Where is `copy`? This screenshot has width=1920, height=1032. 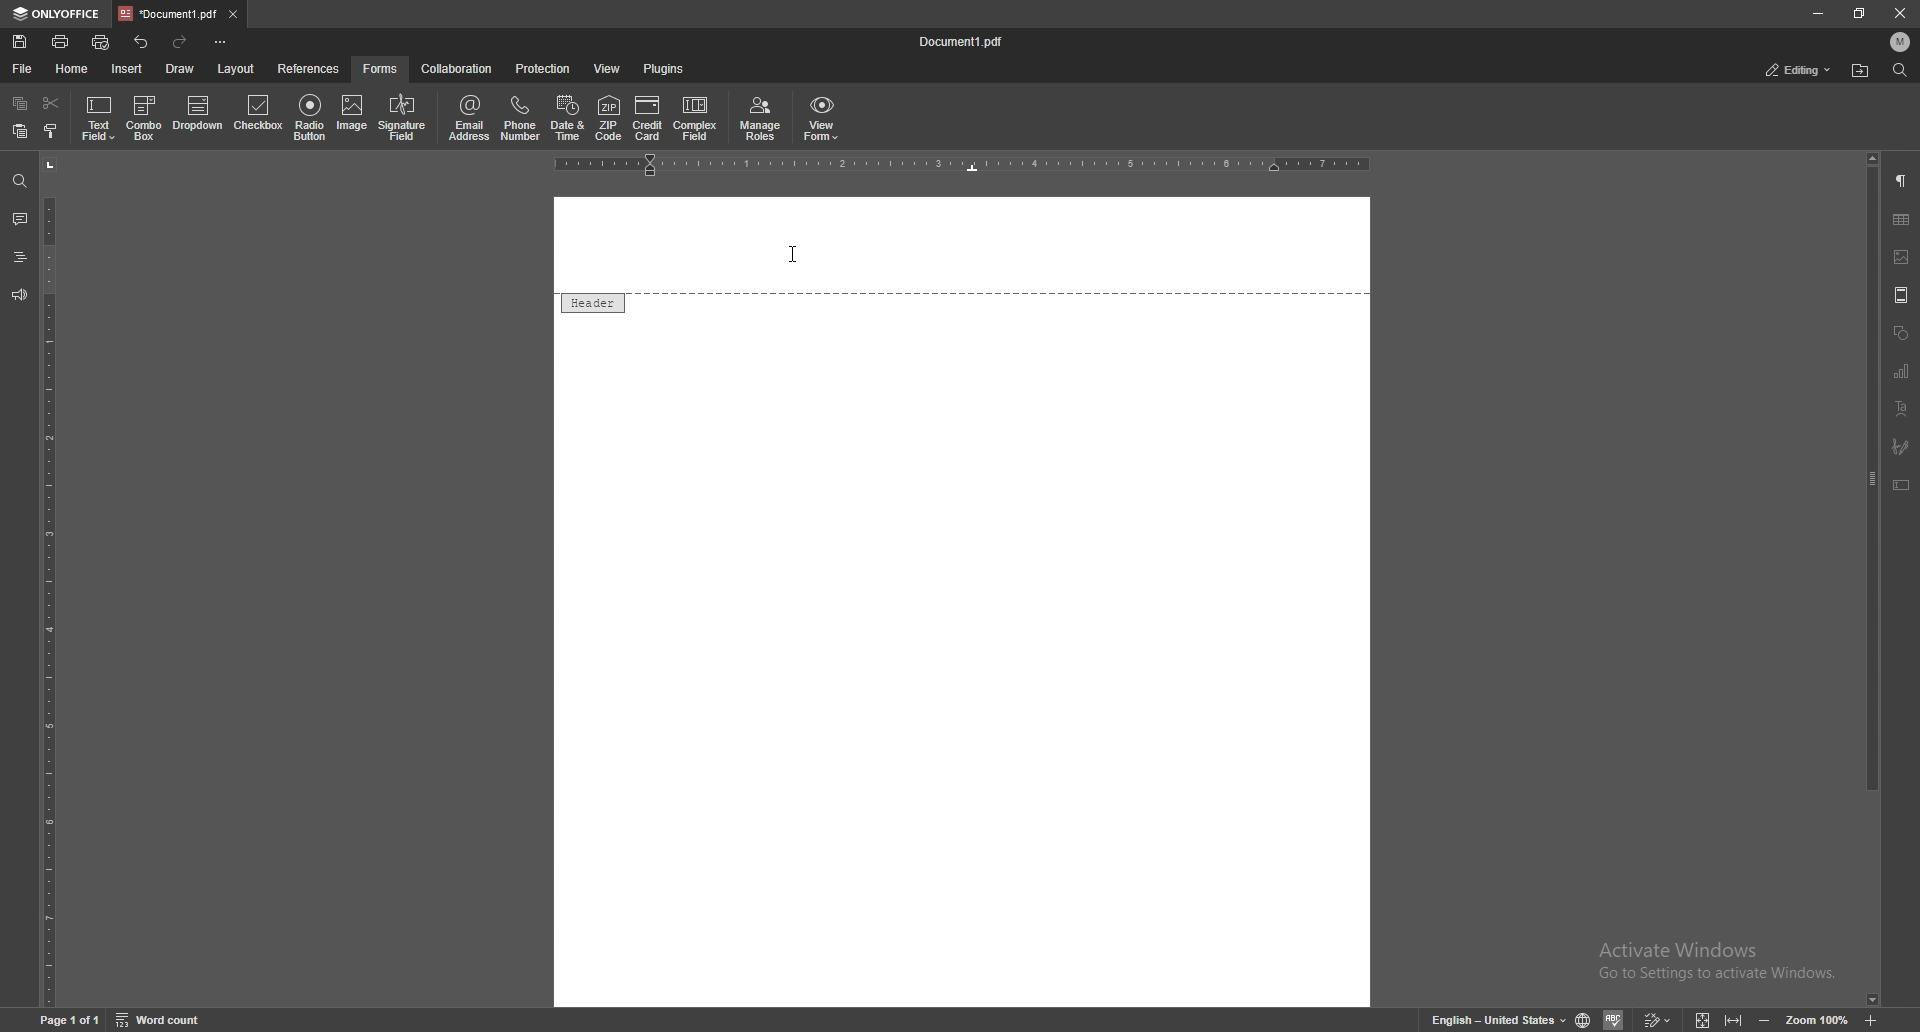 copy is located at coordinates (19, 103).